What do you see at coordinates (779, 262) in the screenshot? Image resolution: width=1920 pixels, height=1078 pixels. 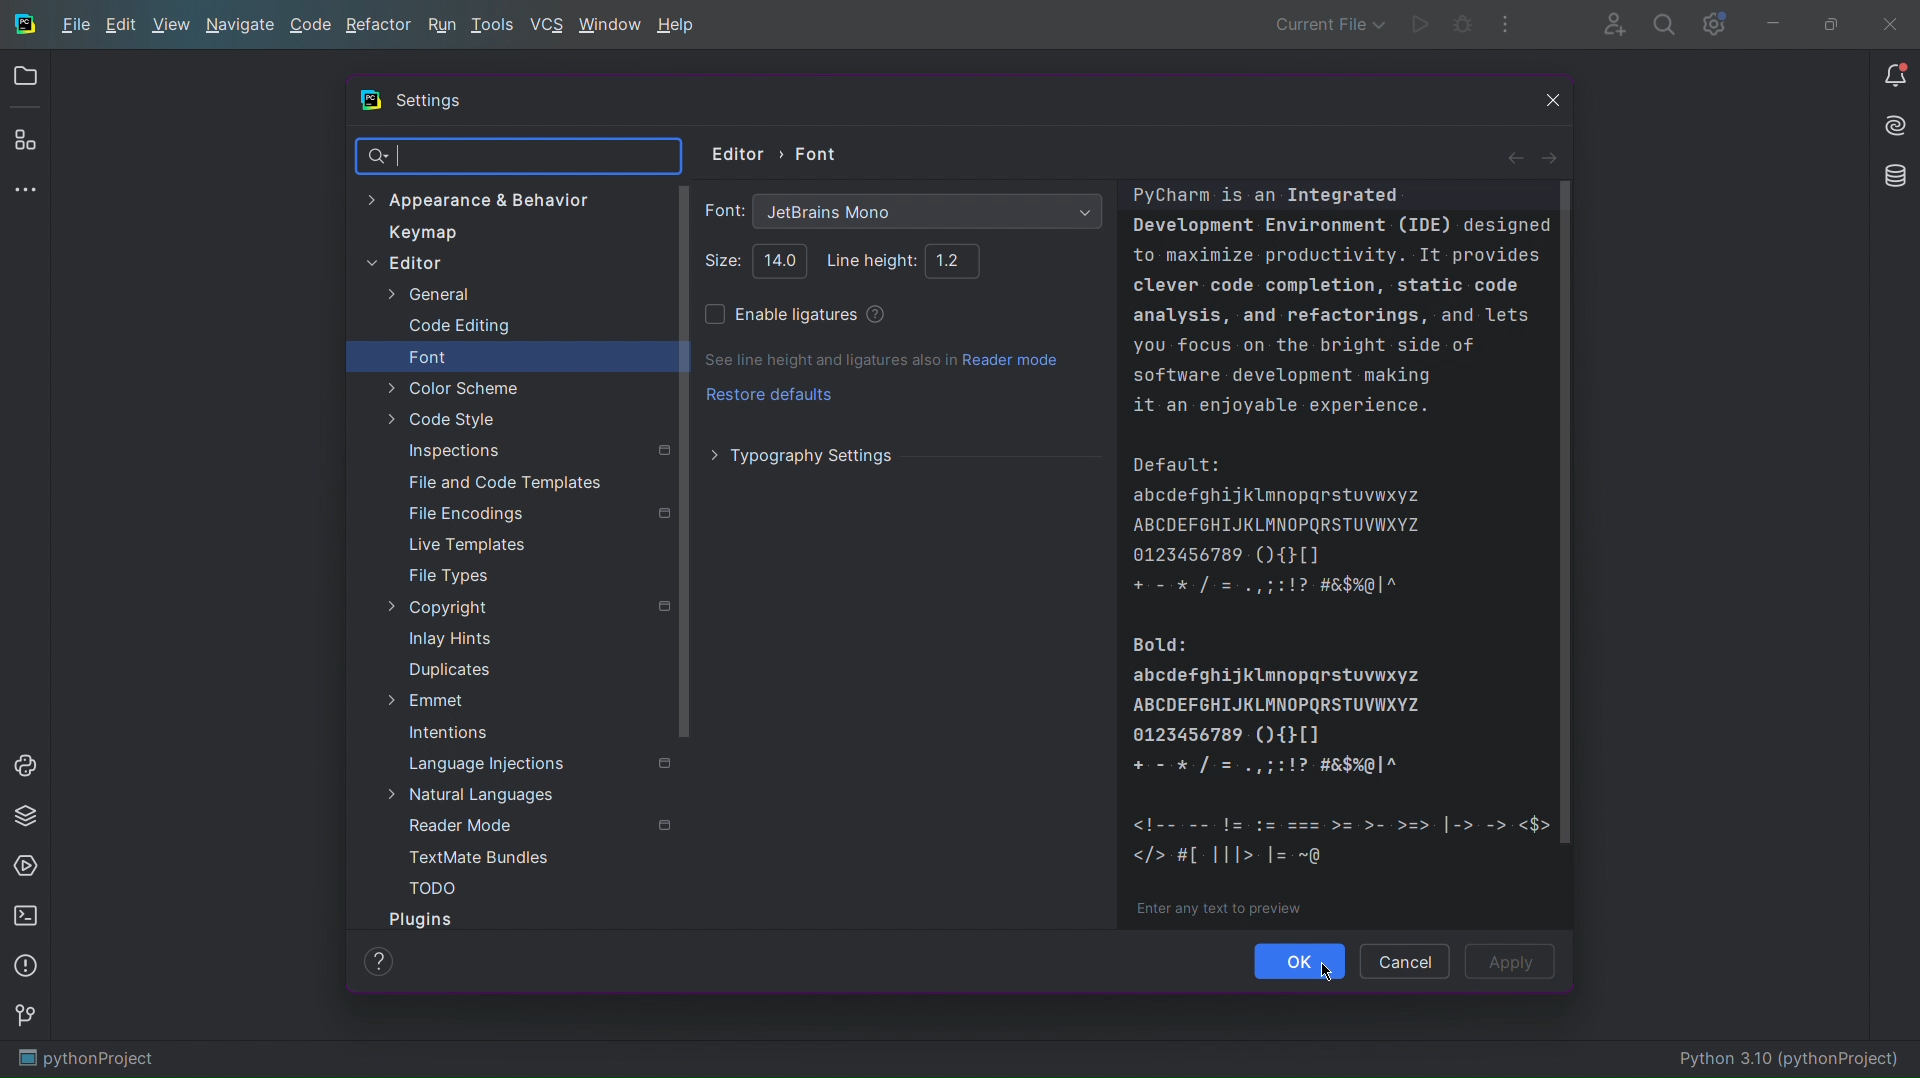 I see `Selected` at bounding box center [779, 262].